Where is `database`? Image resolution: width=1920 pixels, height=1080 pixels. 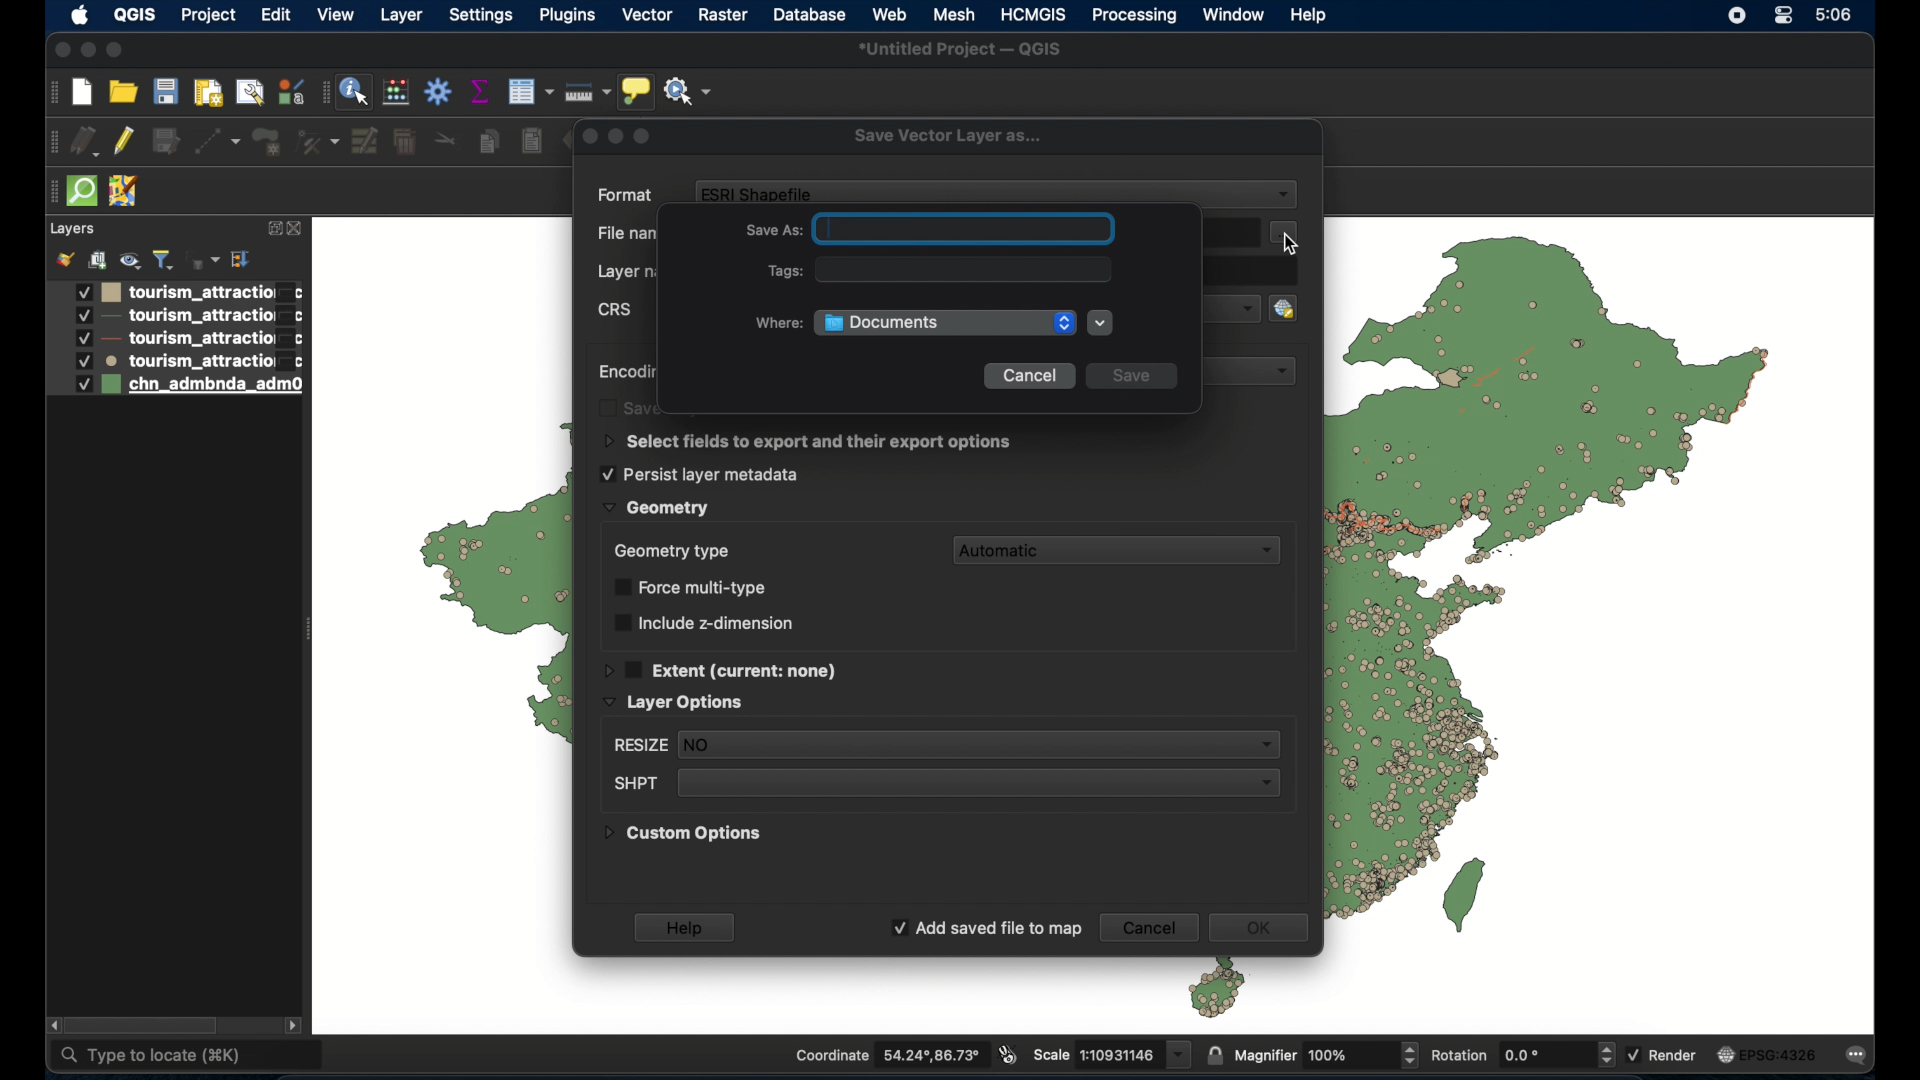 database is located at coordinates (809, 15).